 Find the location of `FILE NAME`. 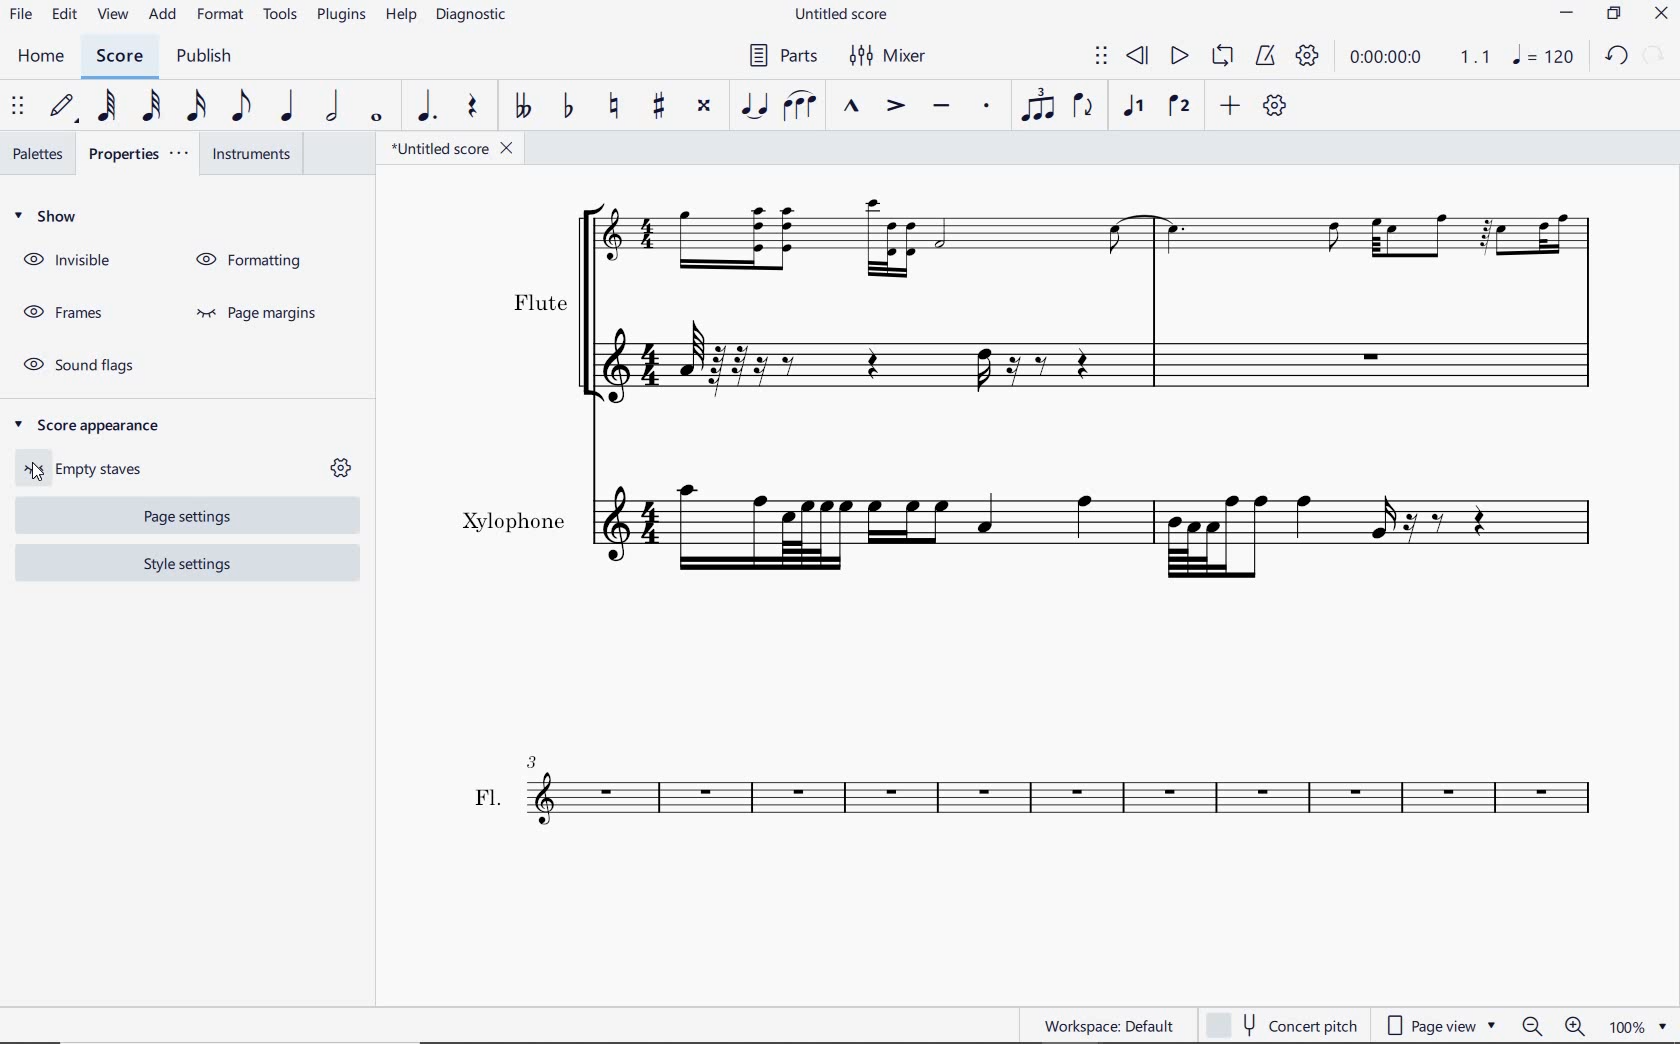

FILE NAME is located at coordinates (843, 15).